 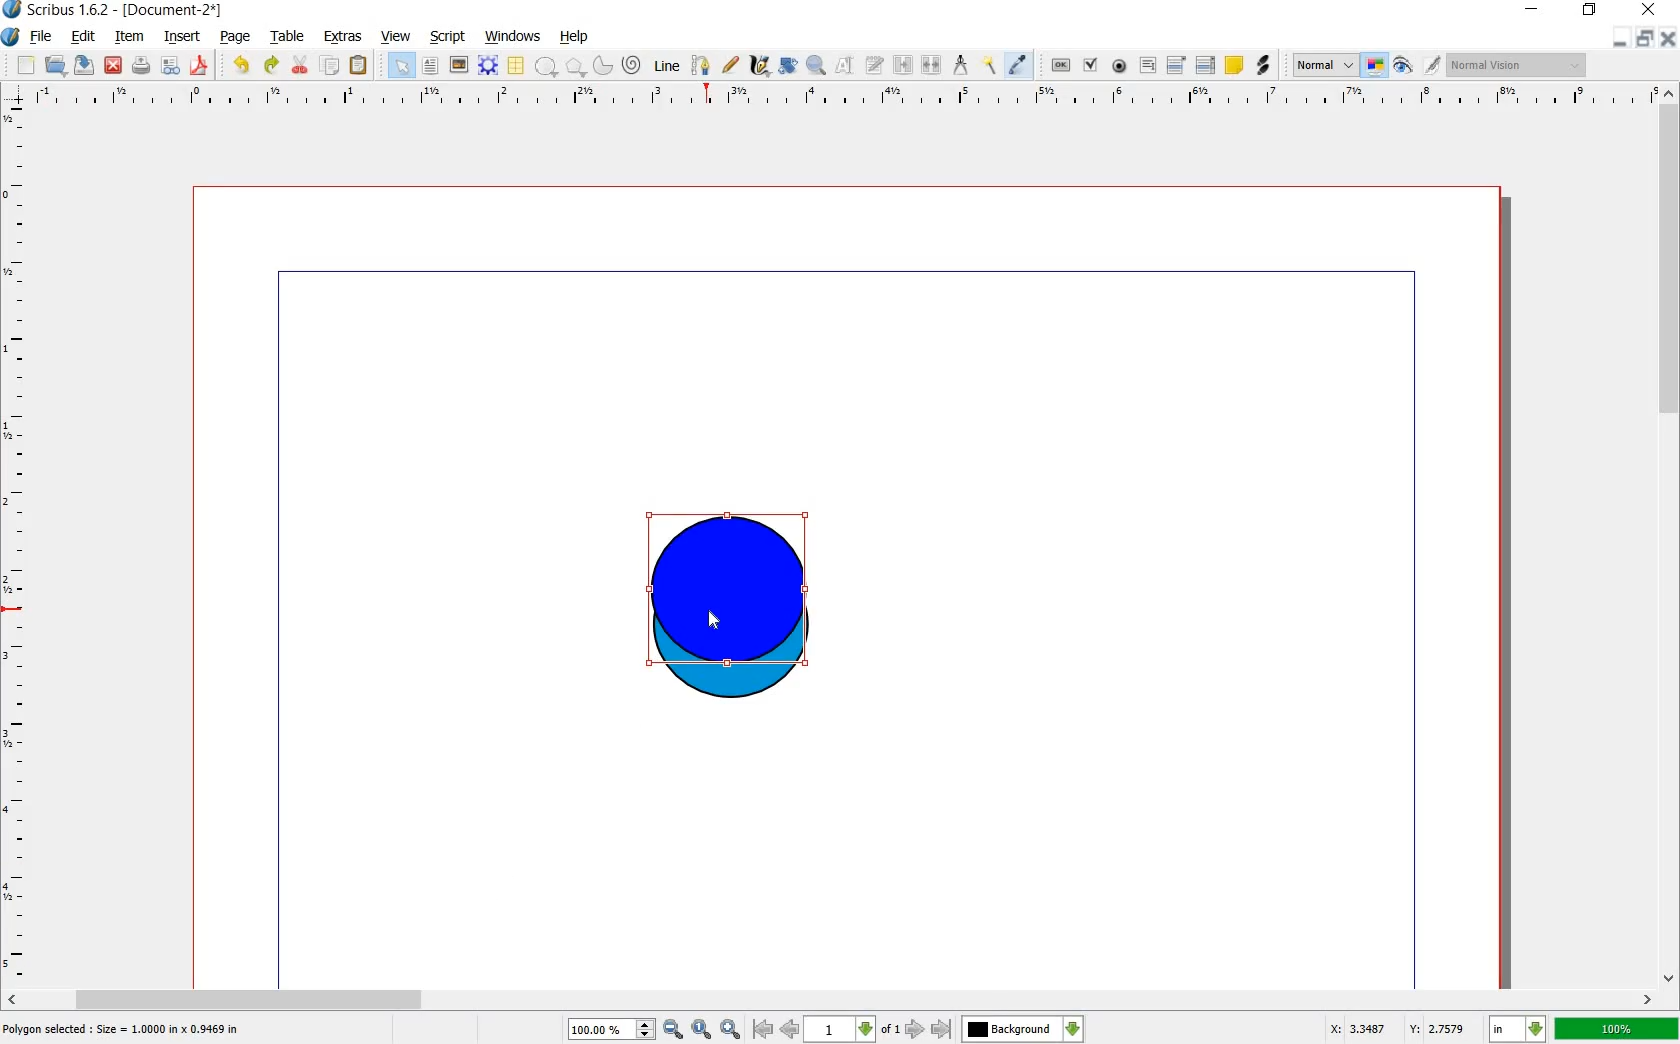 What do you see at coordinates (1398, 1028) in the screenshot?
I see `X: 3.3487   Y: 2.7579` at bounding box center [1398, 1028].